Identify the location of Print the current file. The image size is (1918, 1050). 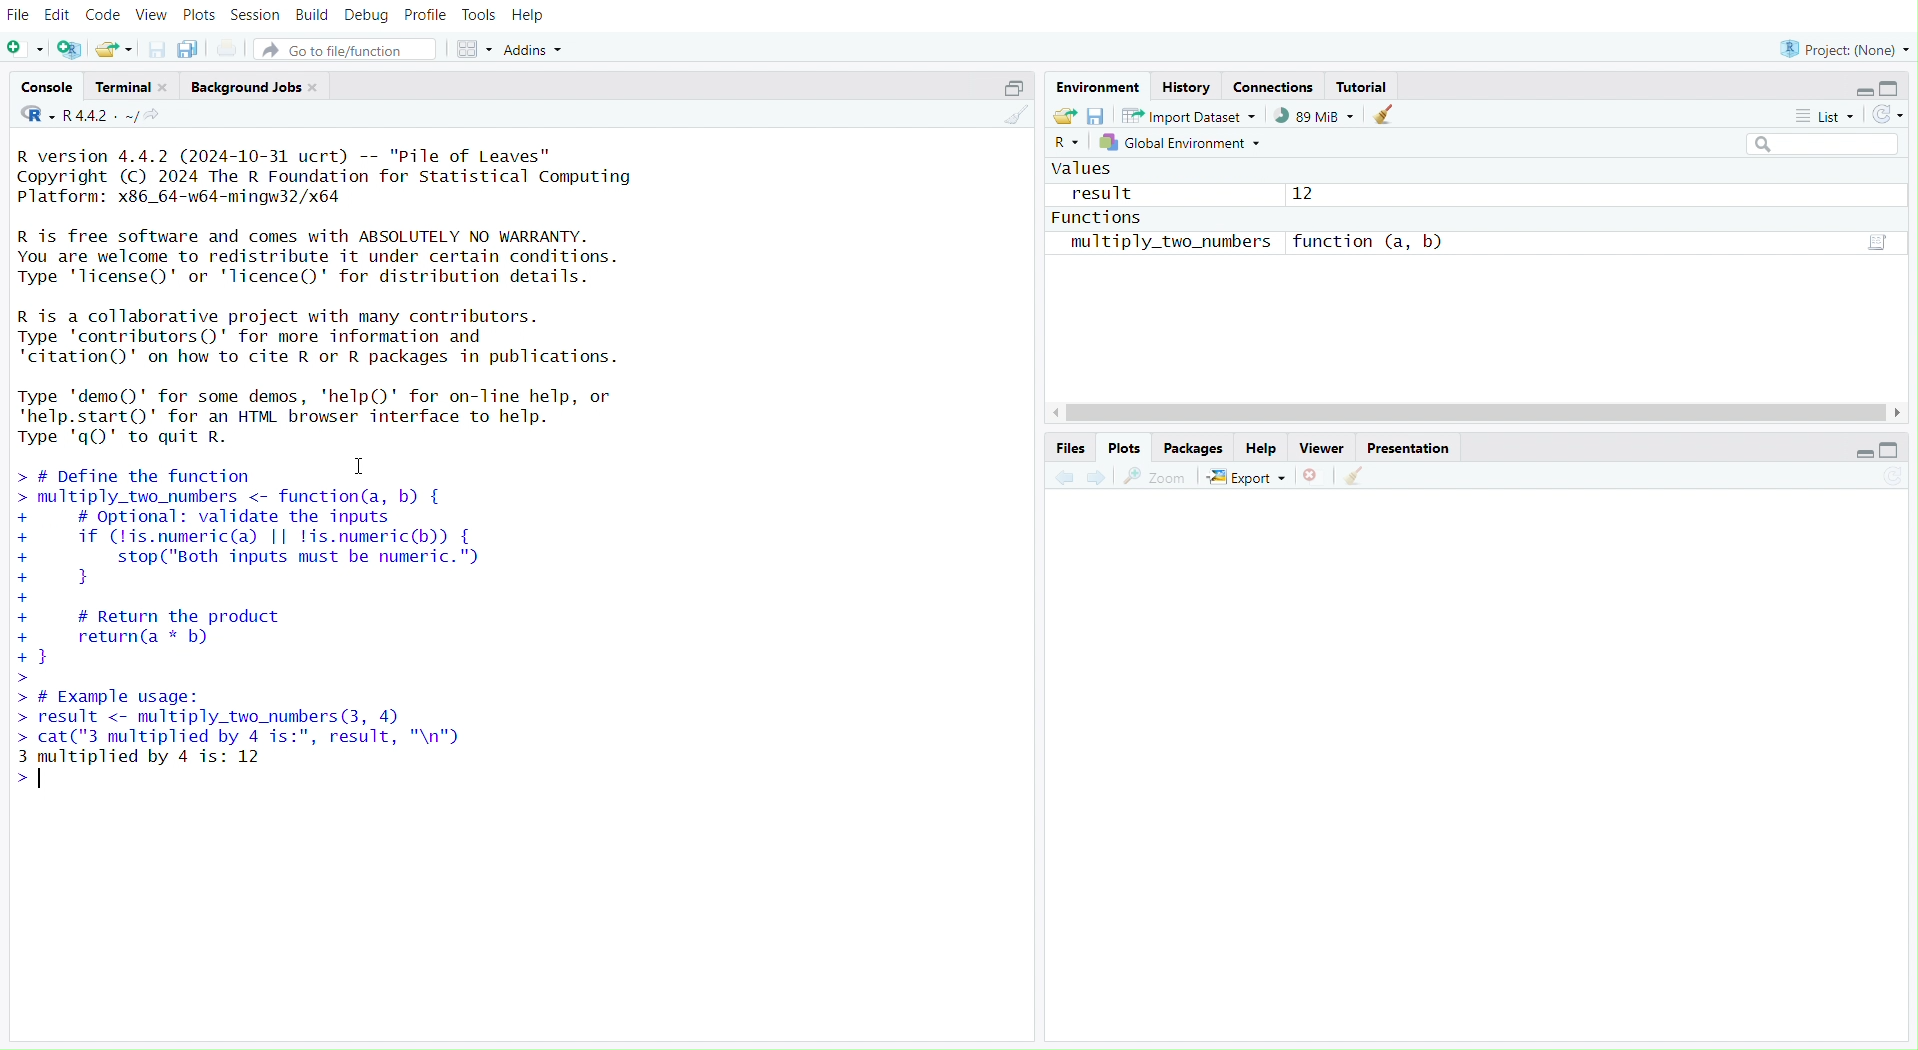
(233, 48).